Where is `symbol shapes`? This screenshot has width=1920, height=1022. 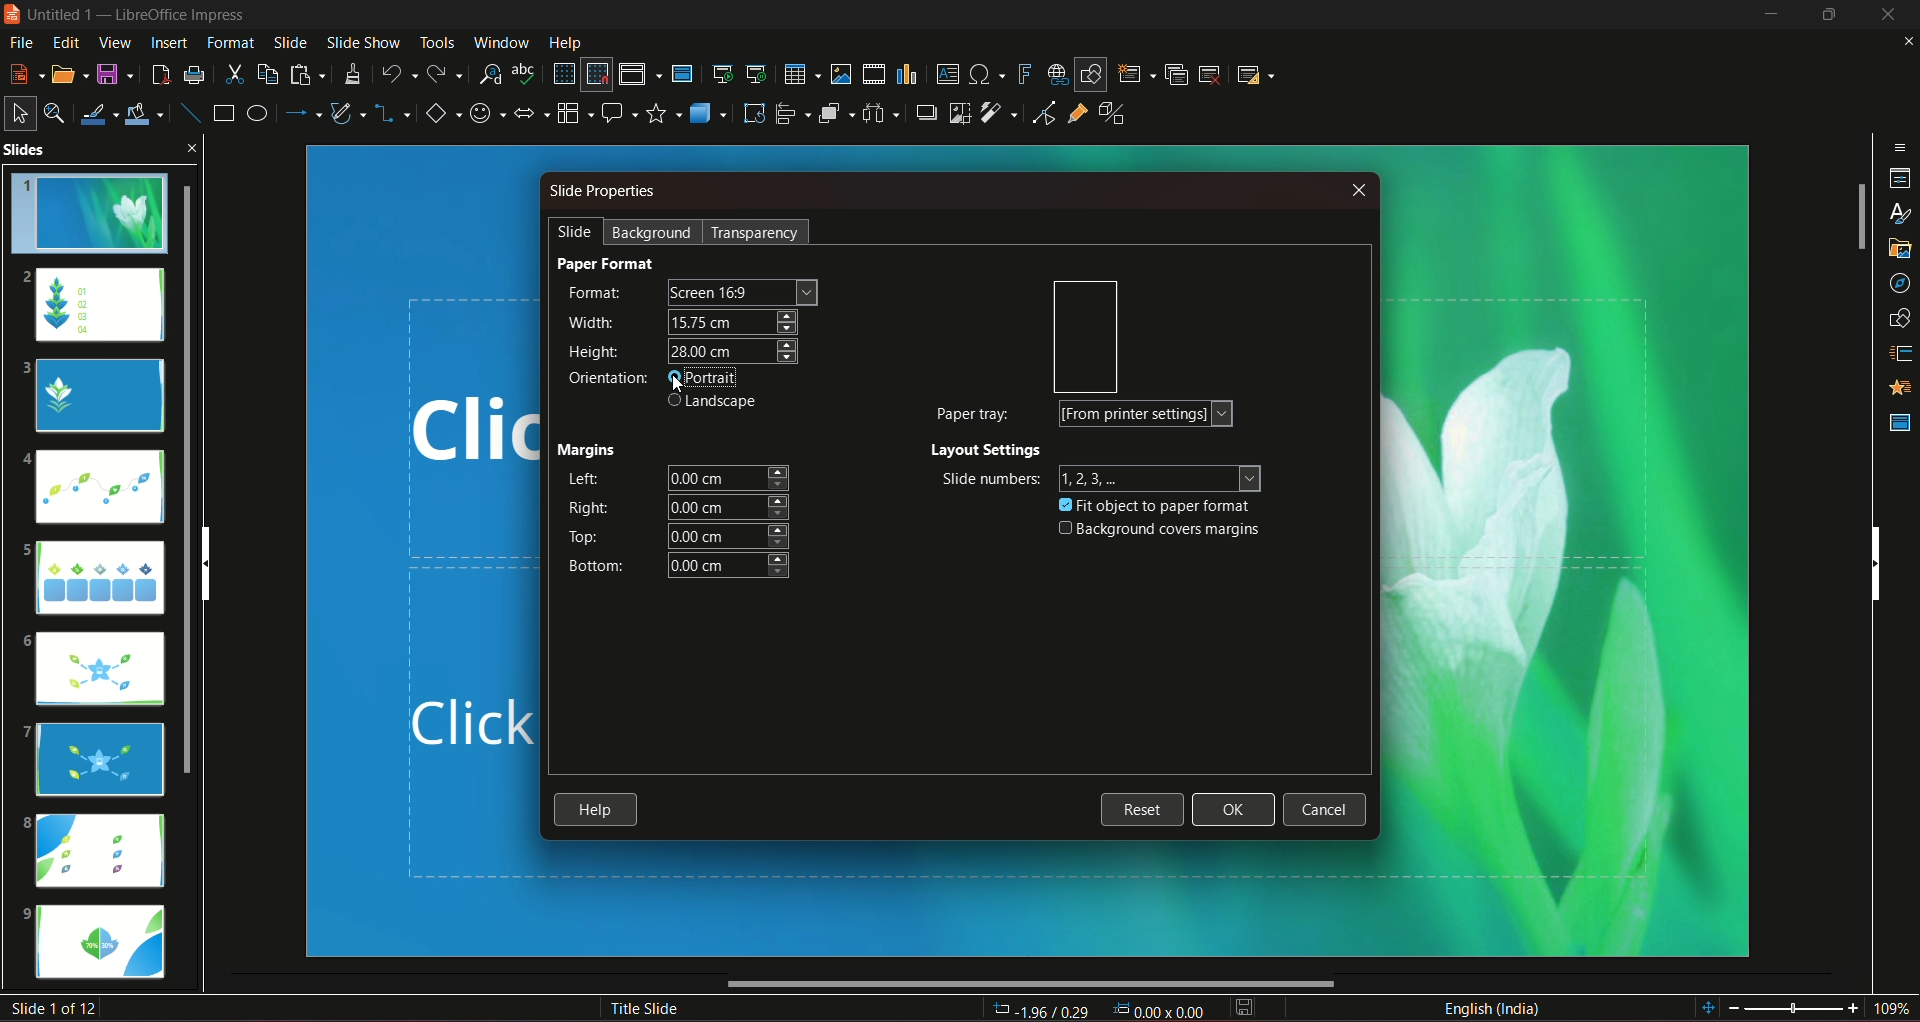 symbol shapes is located at coordinates (487, 113).